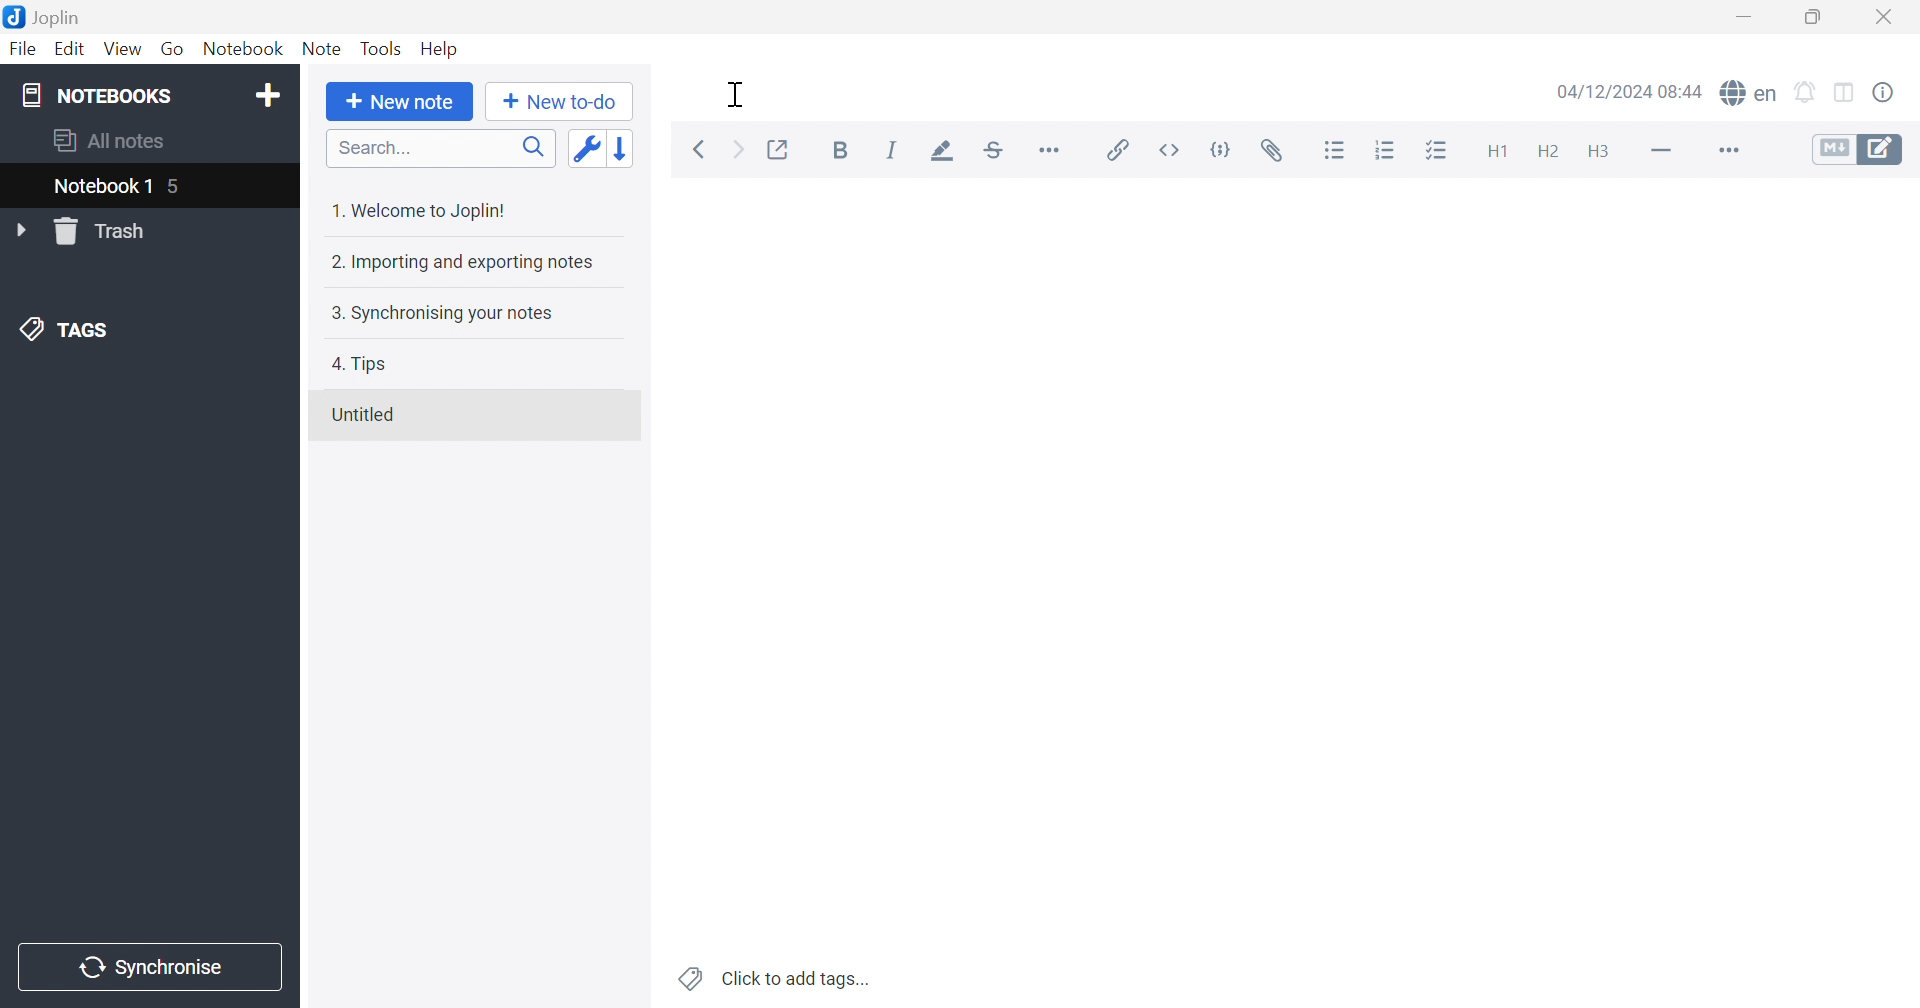 The height and width of the screenshot is (1008, 1920). Describe the element at coordinates (939, 149) in the screenshot. I see `Highlight` at that location.